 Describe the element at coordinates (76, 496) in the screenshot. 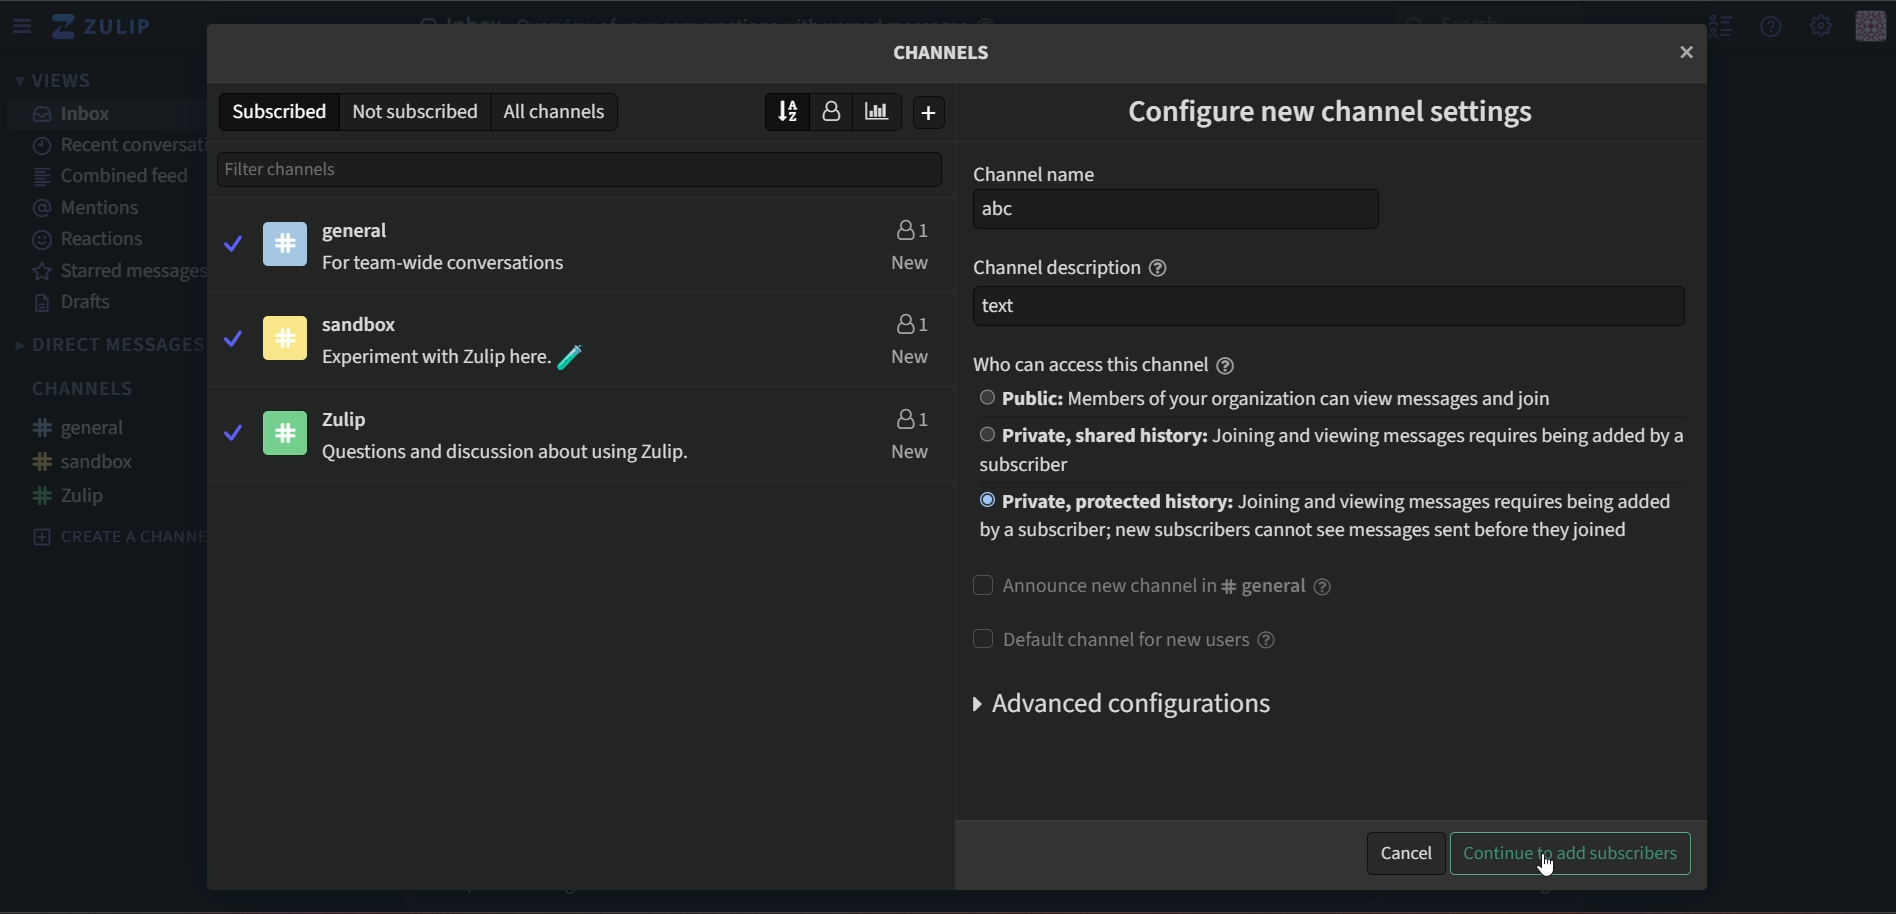

I see `#zulip` at that location.